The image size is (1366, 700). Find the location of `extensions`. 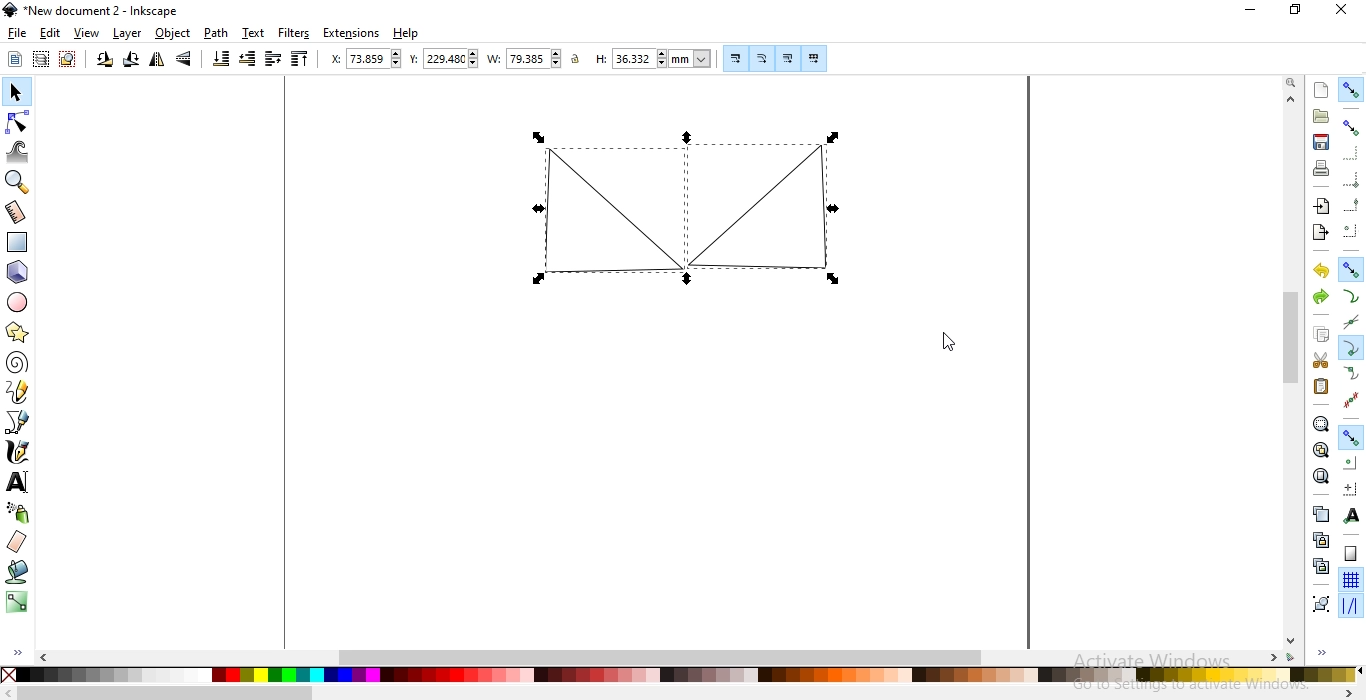

extensions is located at coordinates (352, 34).